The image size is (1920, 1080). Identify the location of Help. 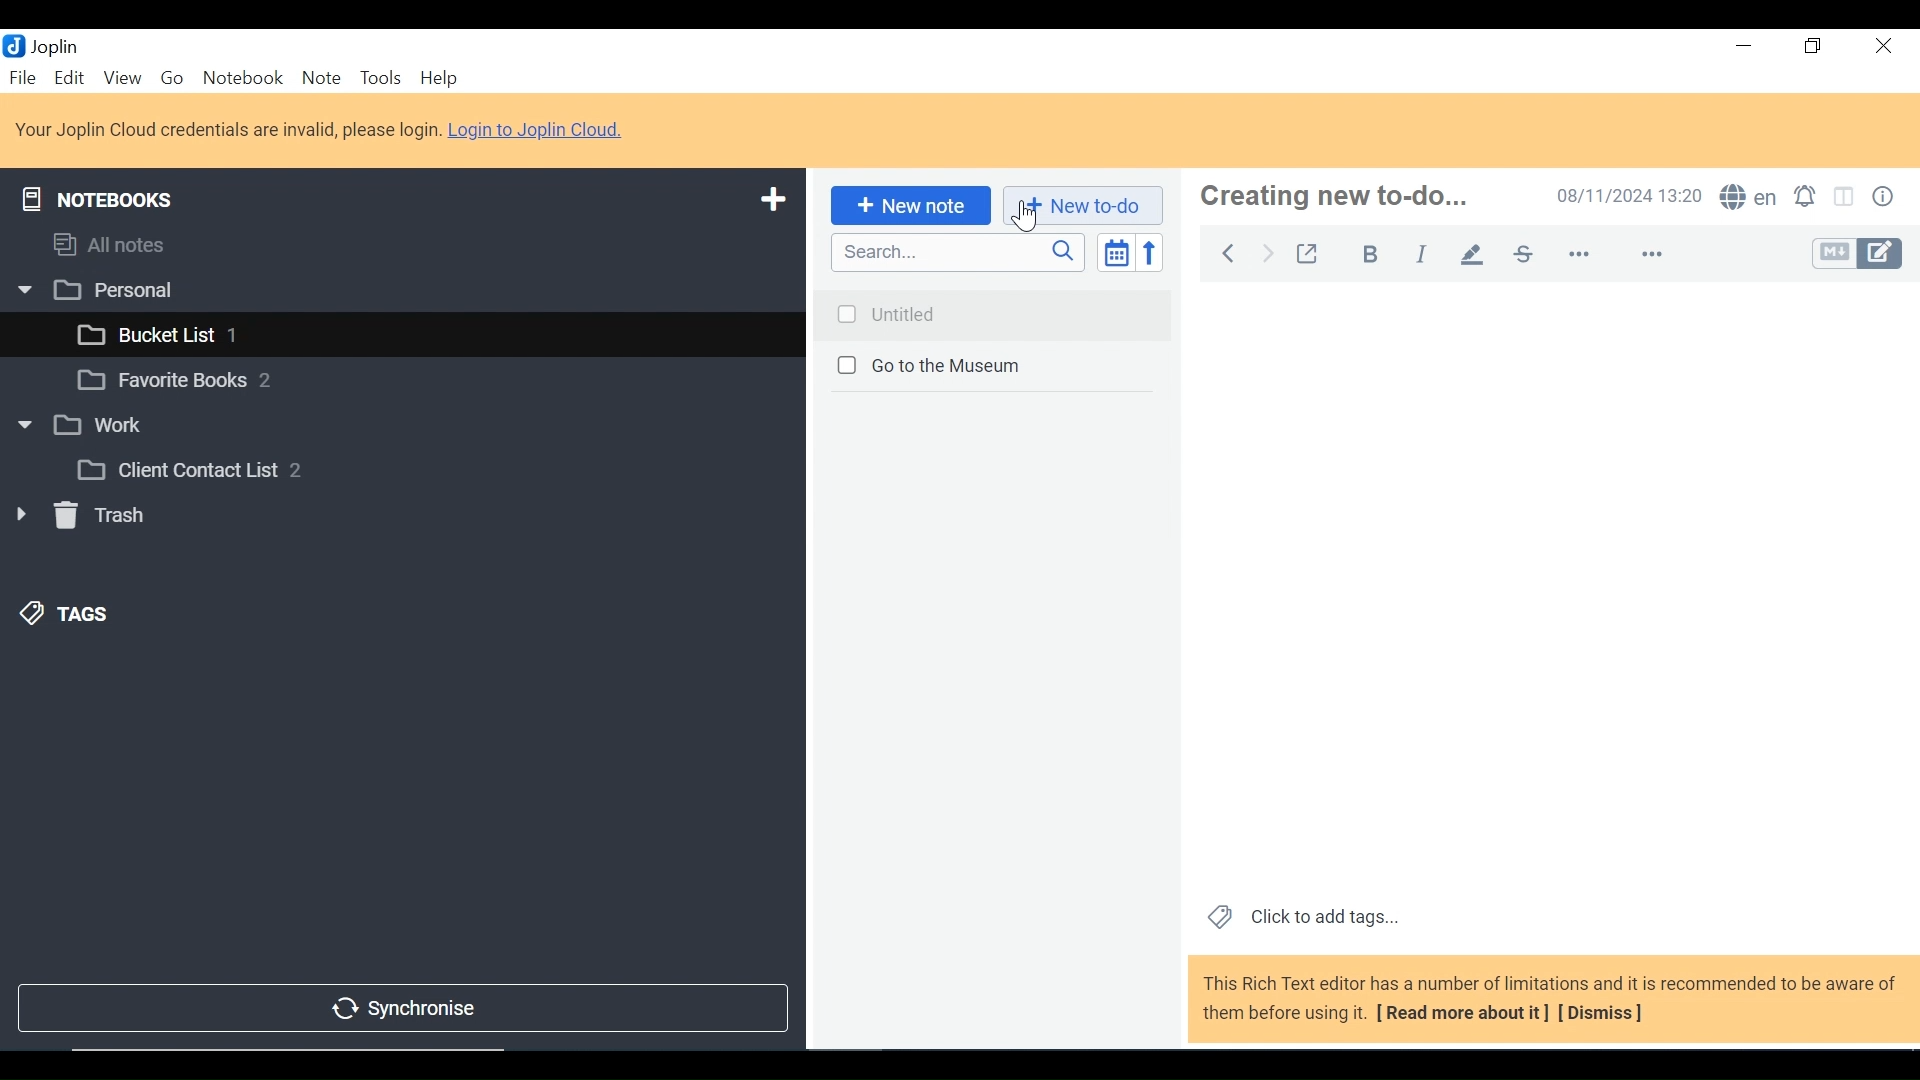
(439, 79).